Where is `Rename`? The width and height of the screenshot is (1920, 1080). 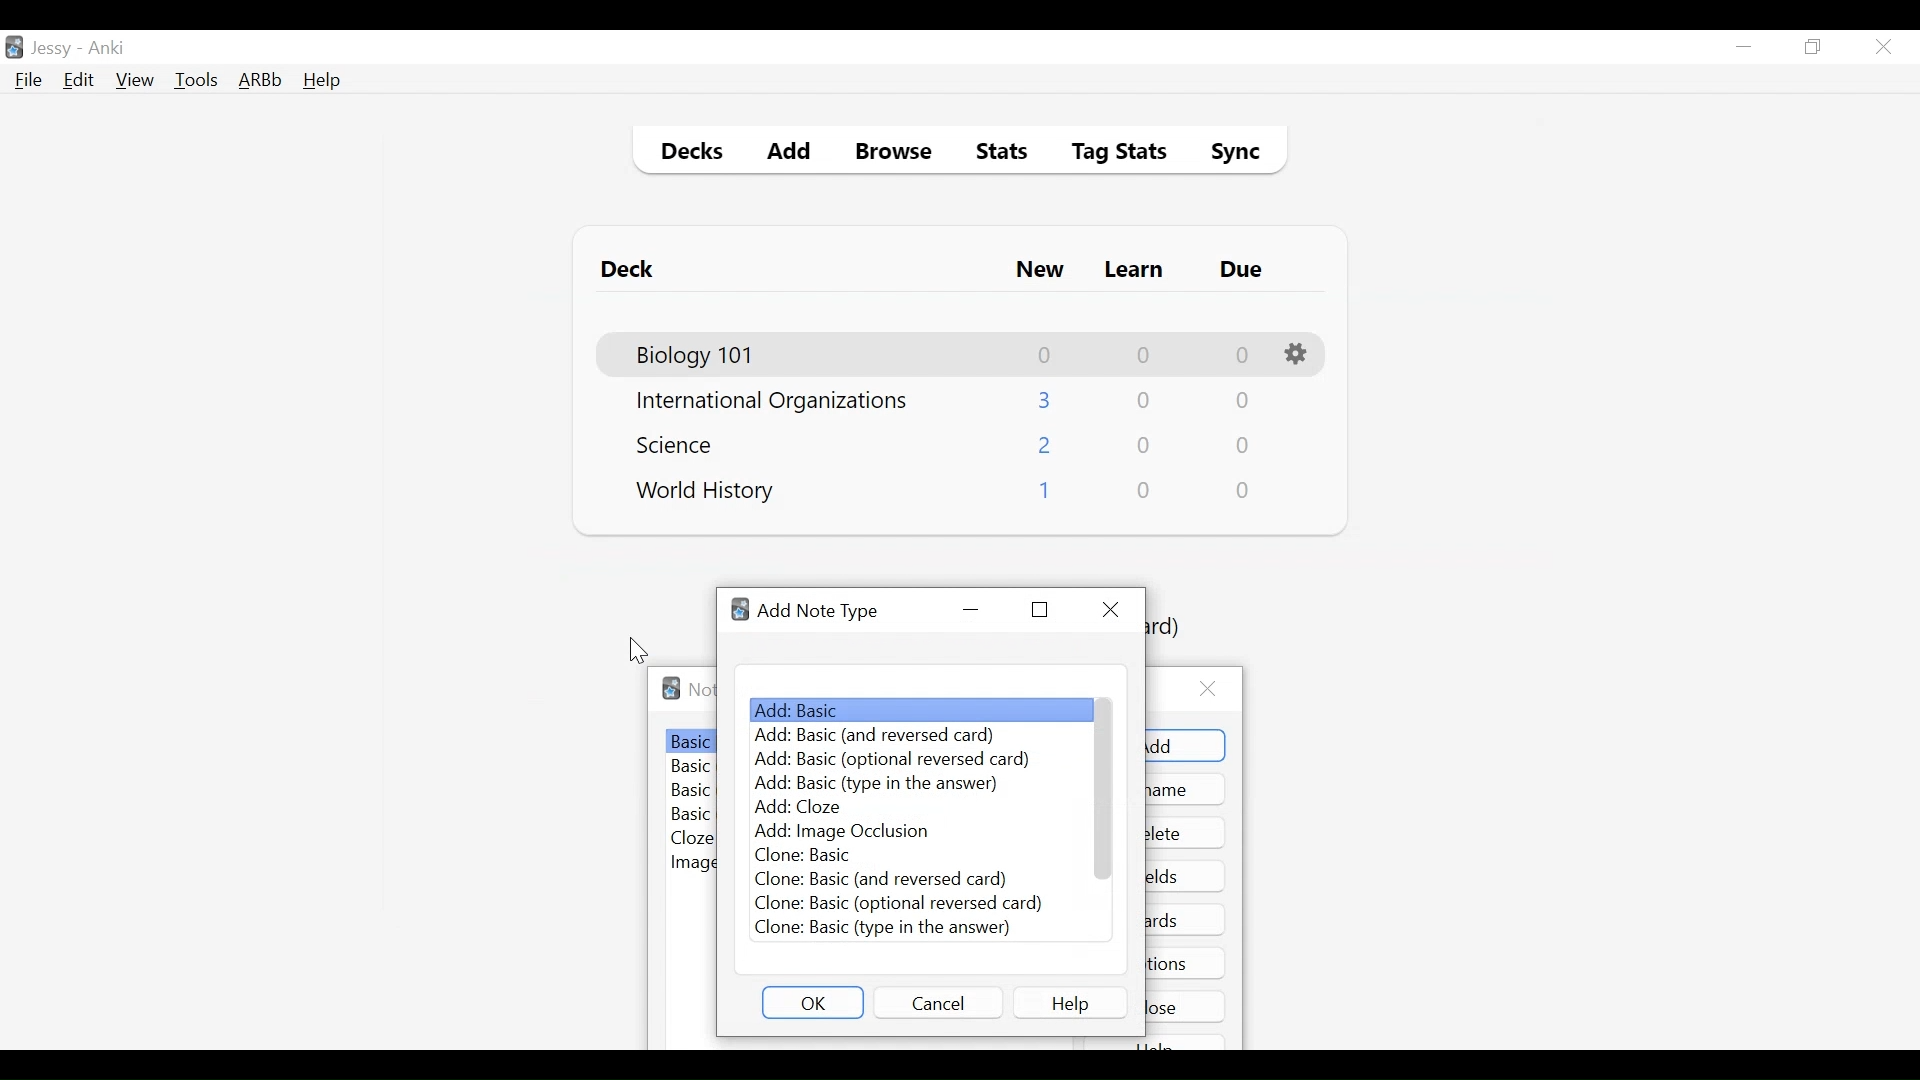 Rename is located at coordinates (1187, 789).